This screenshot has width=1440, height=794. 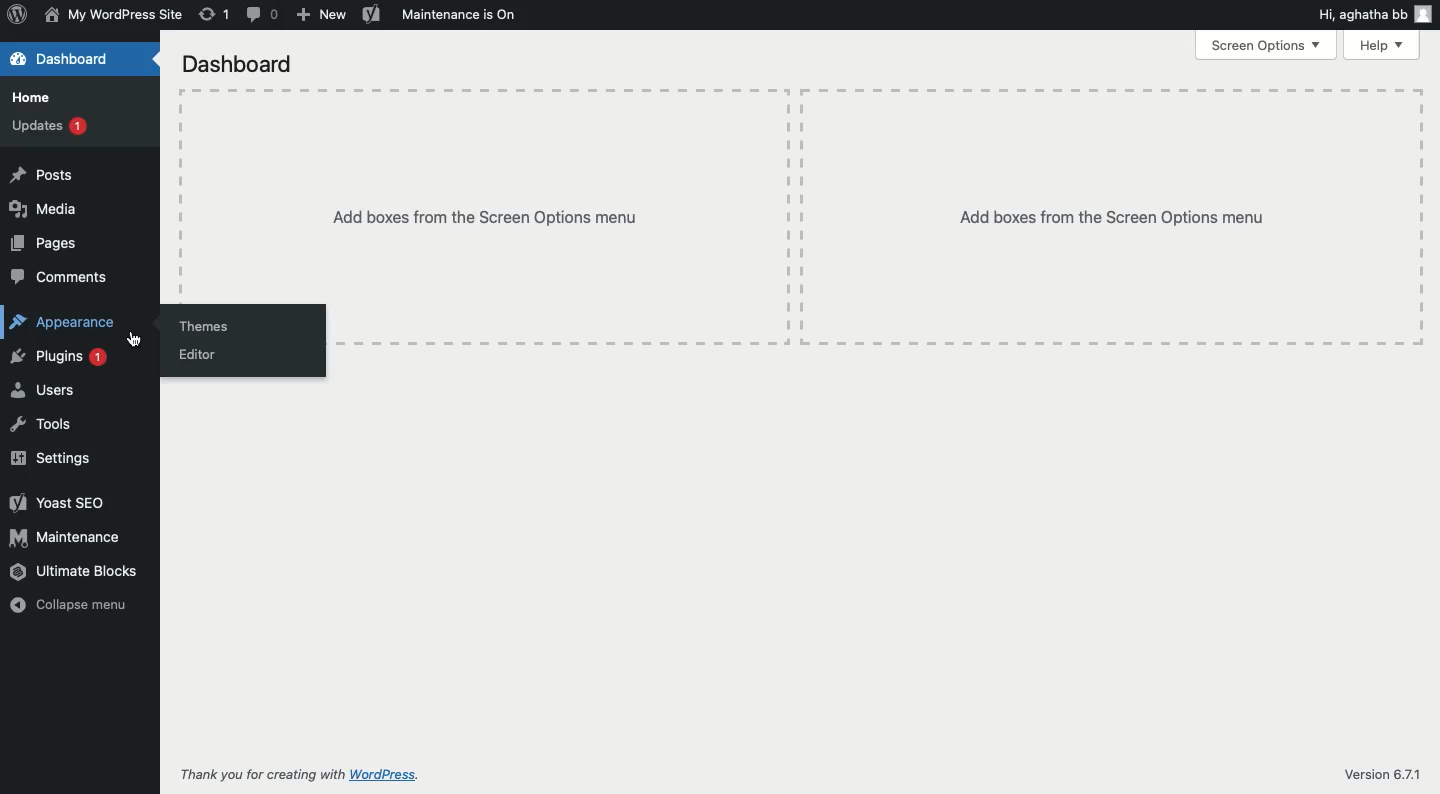 What do you see at coordinates (258, 774) in the screenshot?
I see `Thank you for creating with` at bounding box center [258, 774].